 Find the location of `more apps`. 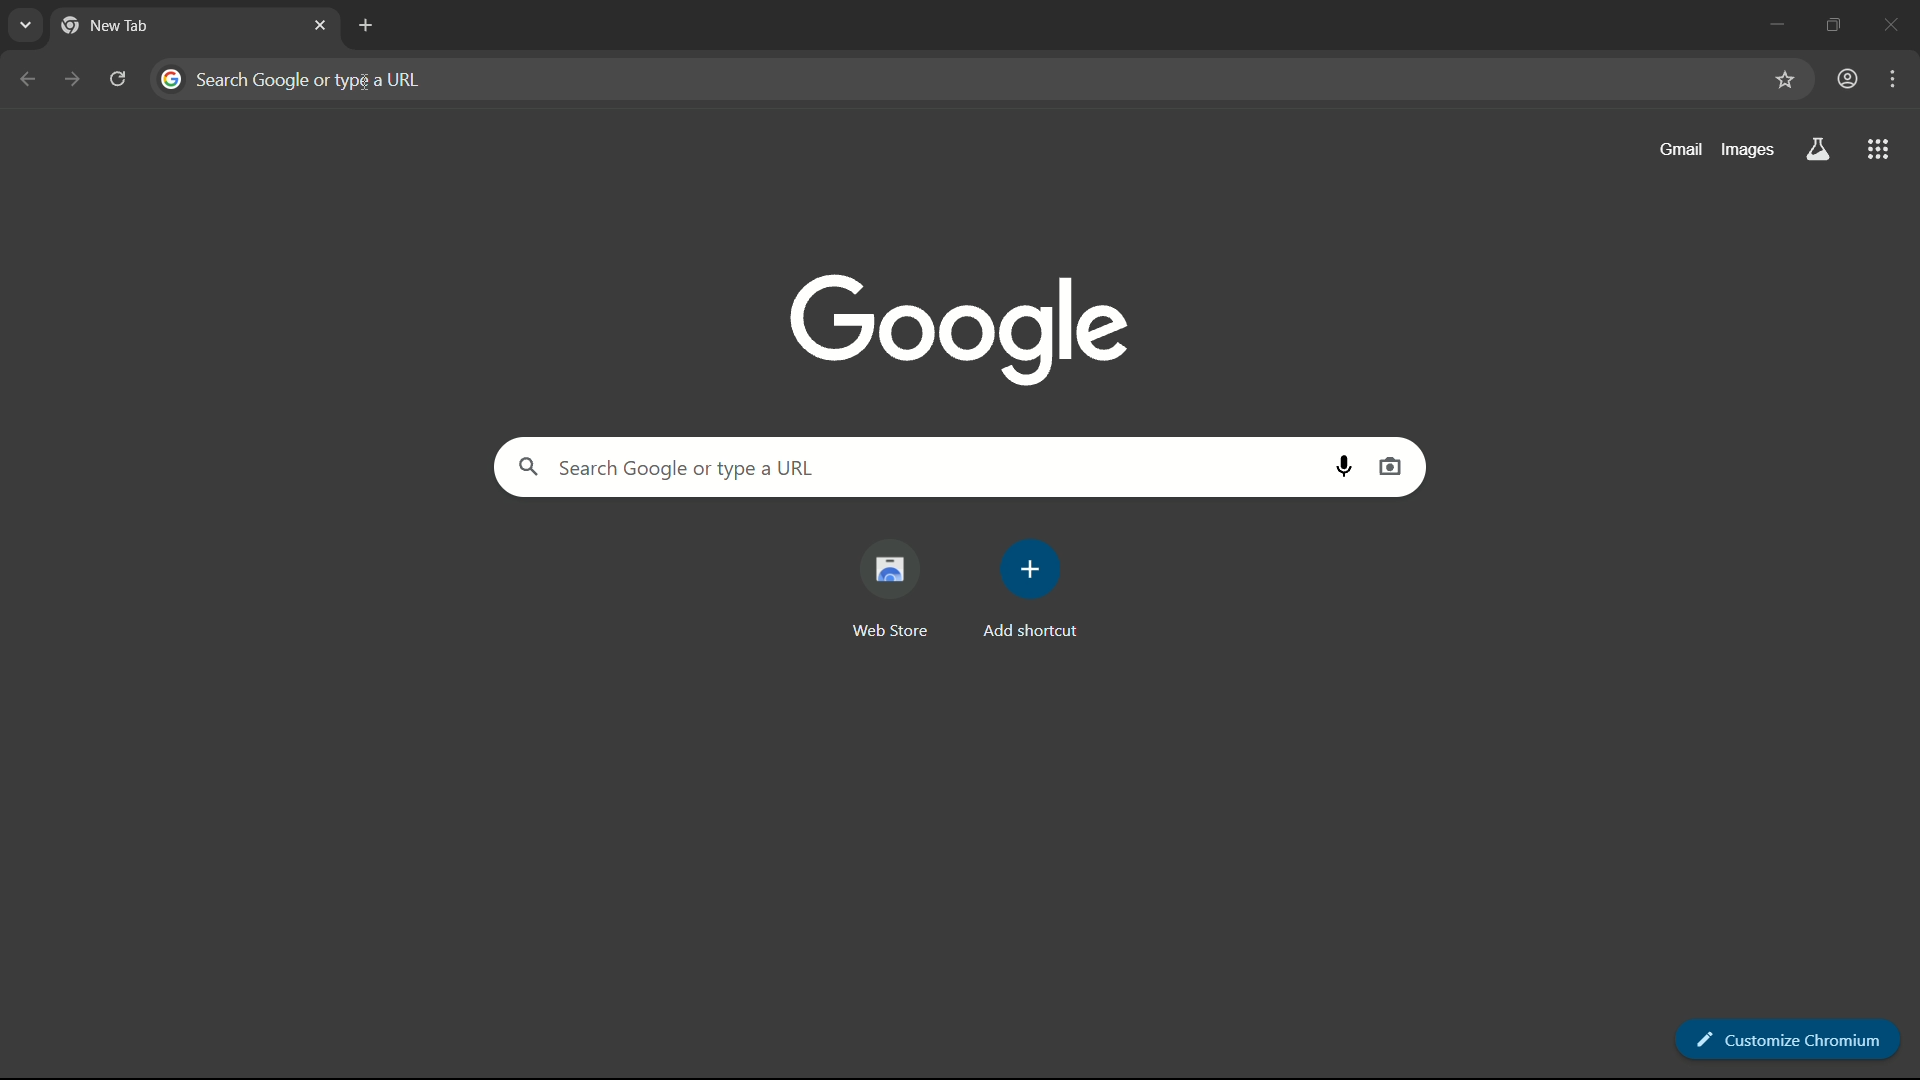

more apps is located at coordinates (1877, 150).